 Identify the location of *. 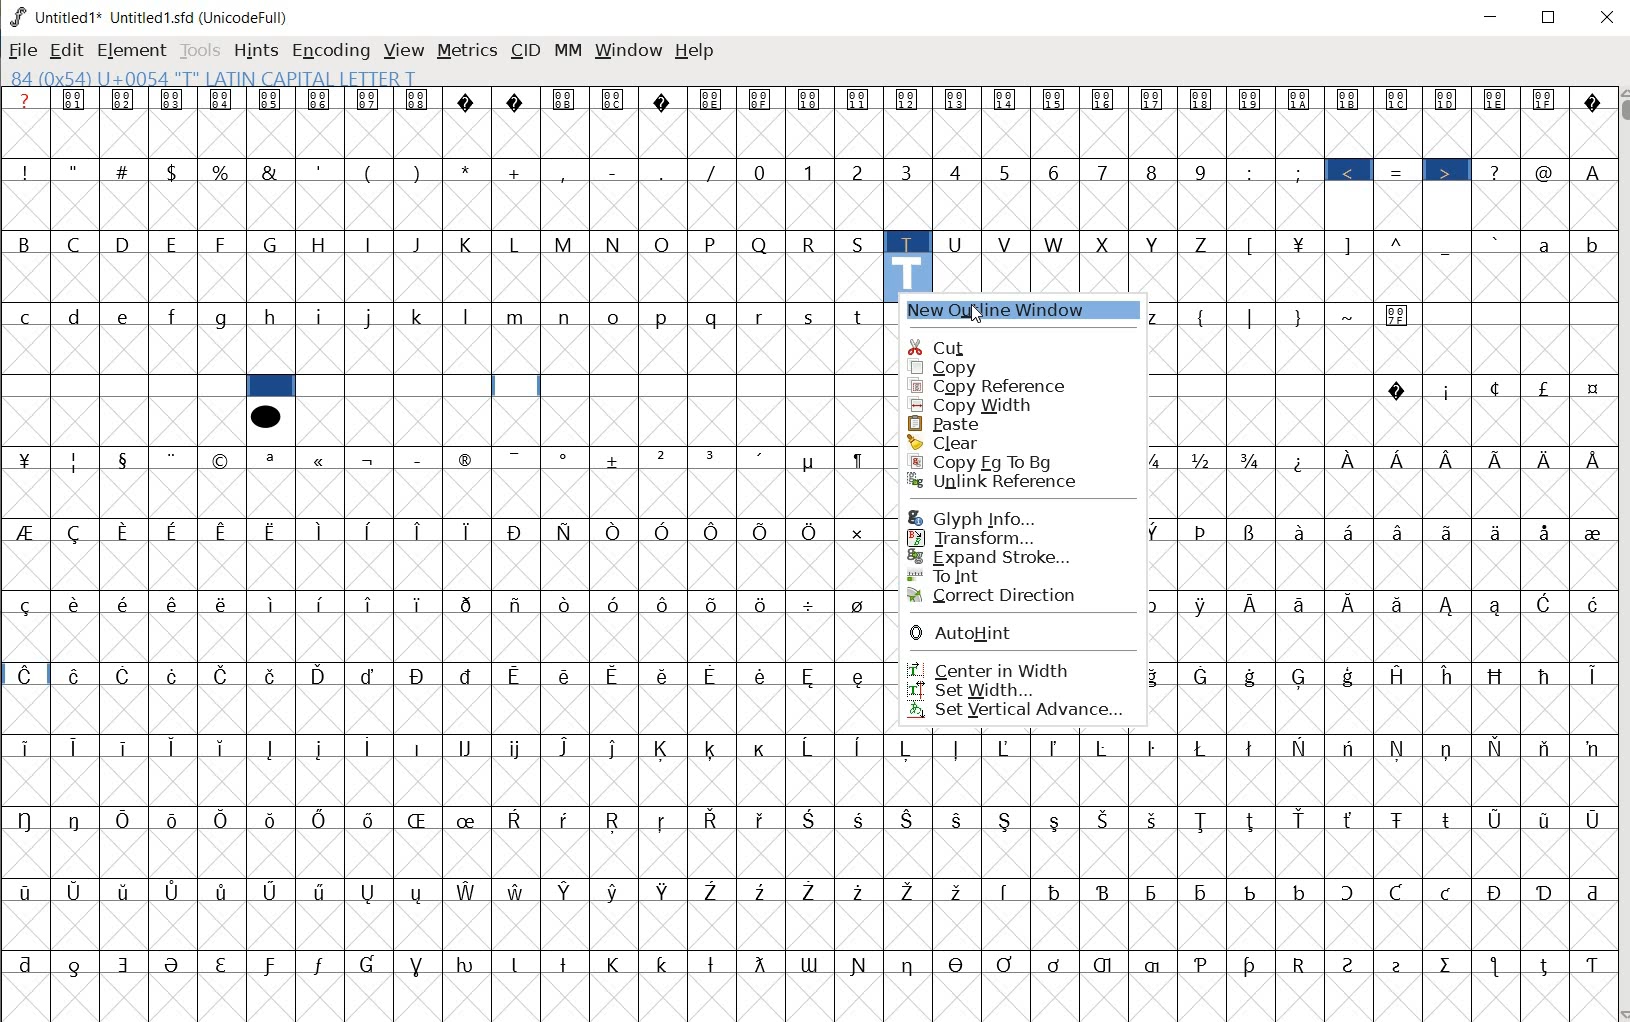
(471, 170).